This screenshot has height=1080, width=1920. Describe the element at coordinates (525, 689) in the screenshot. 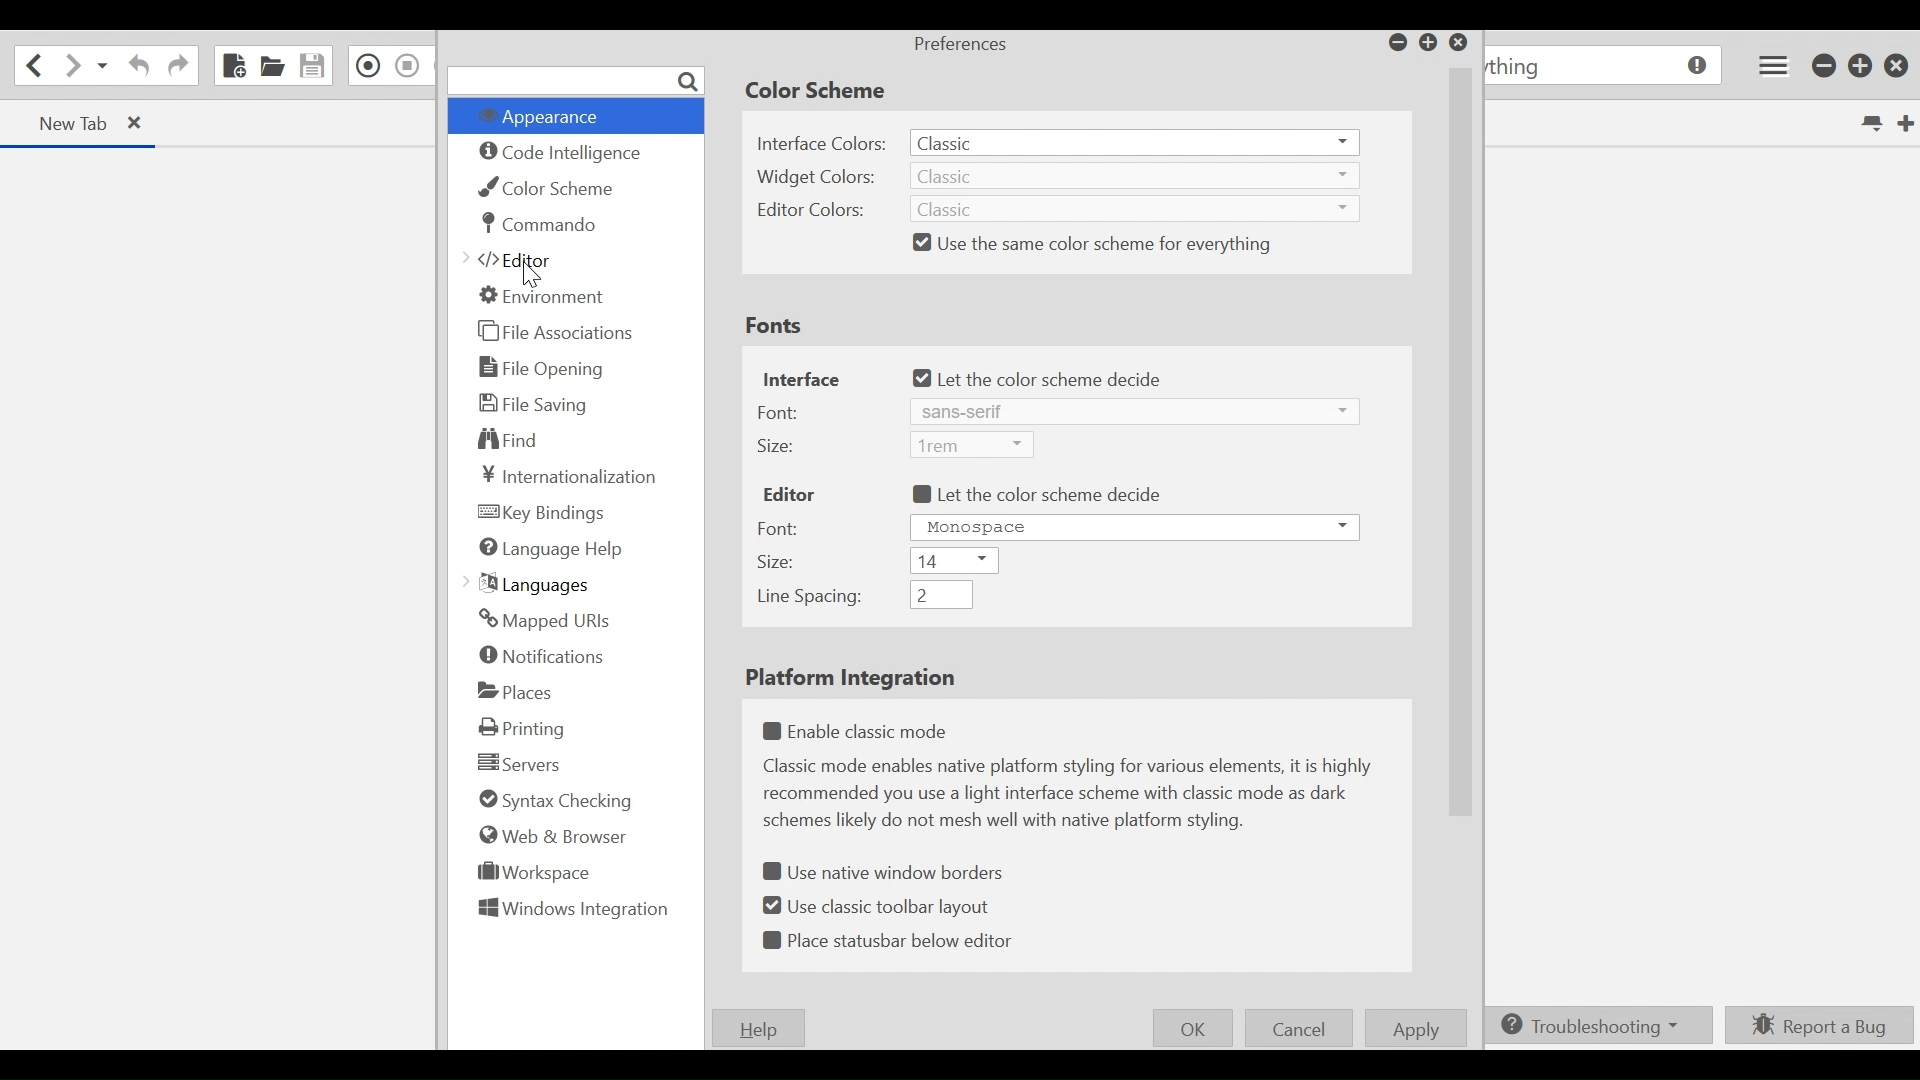

I see `Places` at that location.